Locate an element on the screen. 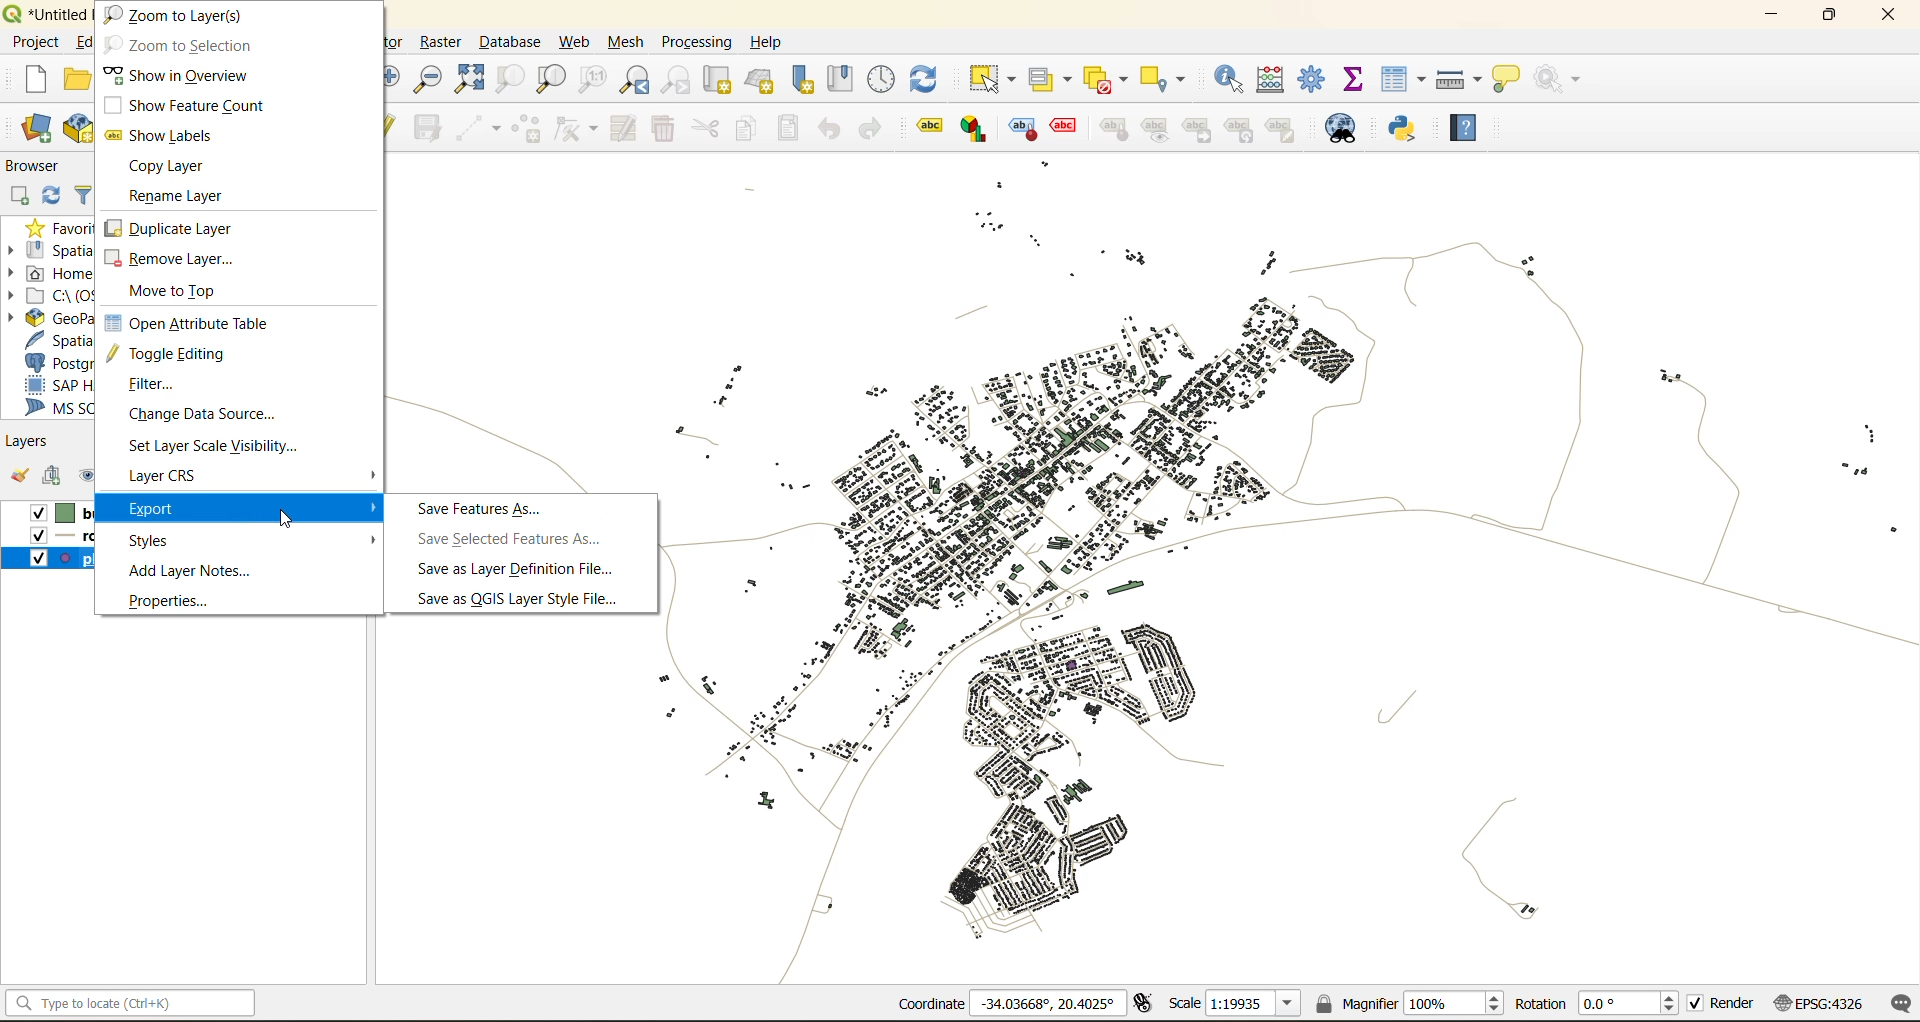  mesh is located at coordinates (628, 45).